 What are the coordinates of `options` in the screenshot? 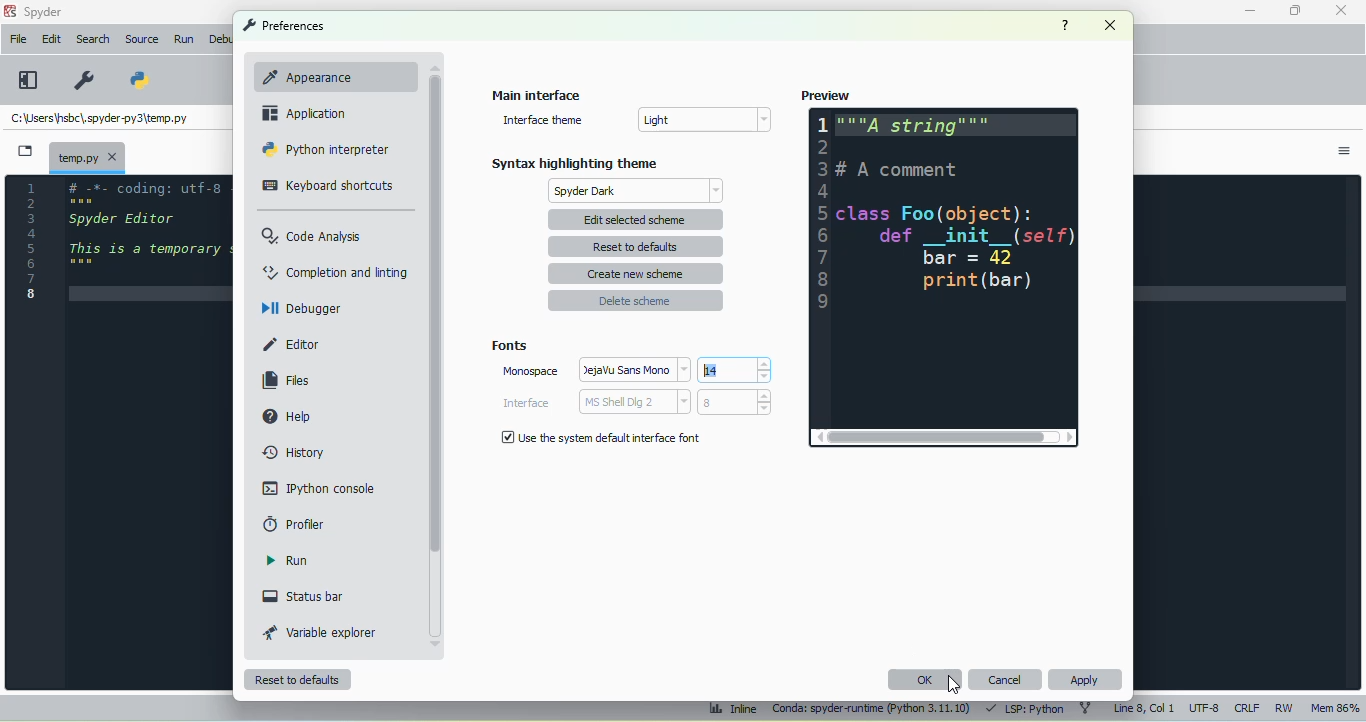 It's located at (1344, 151).